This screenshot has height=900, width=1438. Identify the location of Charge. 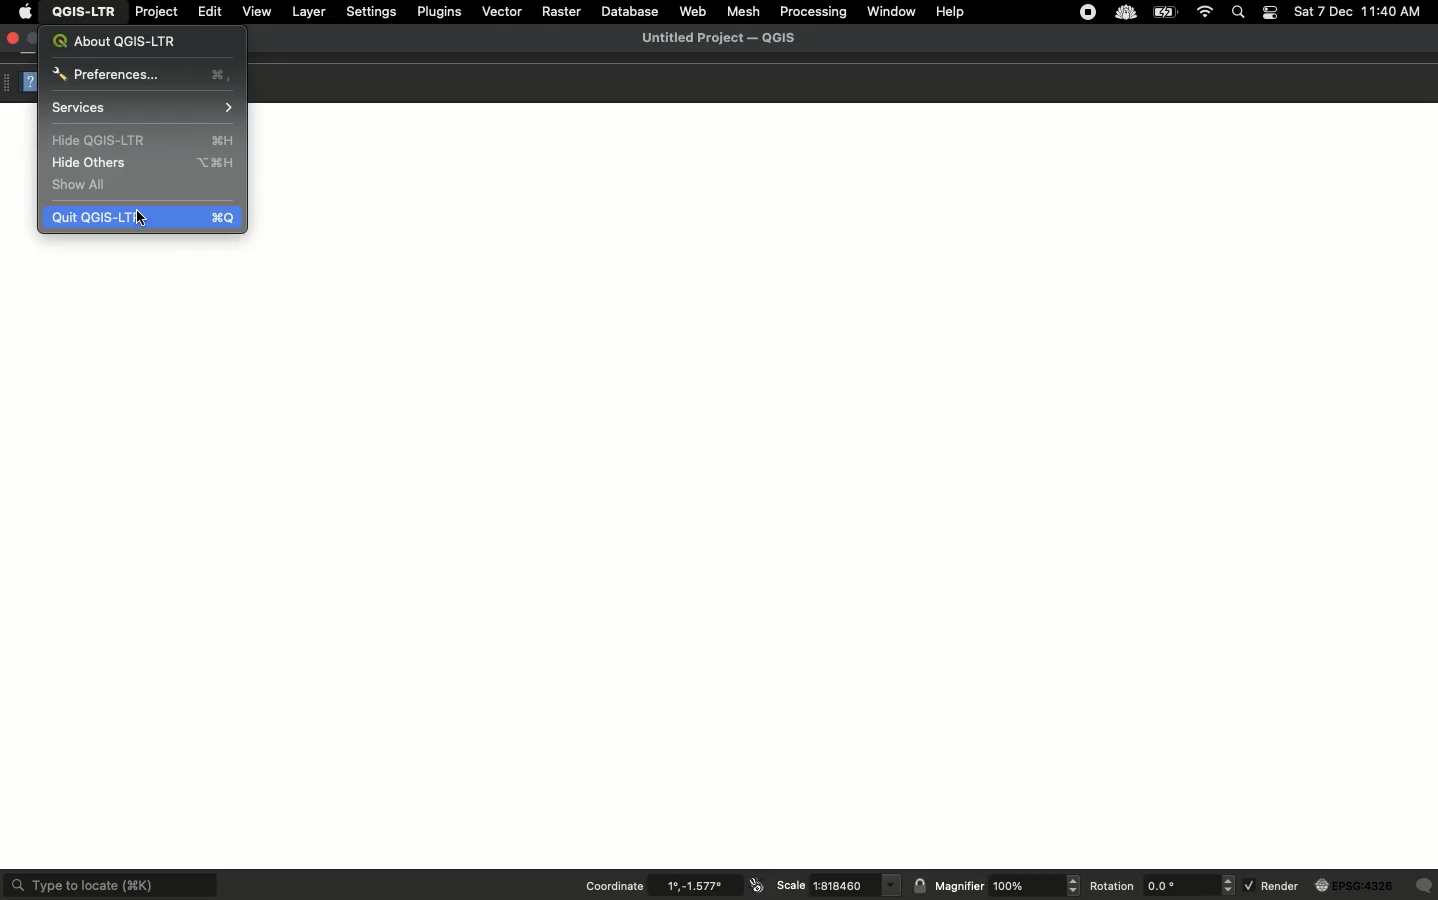
(1168, 13).